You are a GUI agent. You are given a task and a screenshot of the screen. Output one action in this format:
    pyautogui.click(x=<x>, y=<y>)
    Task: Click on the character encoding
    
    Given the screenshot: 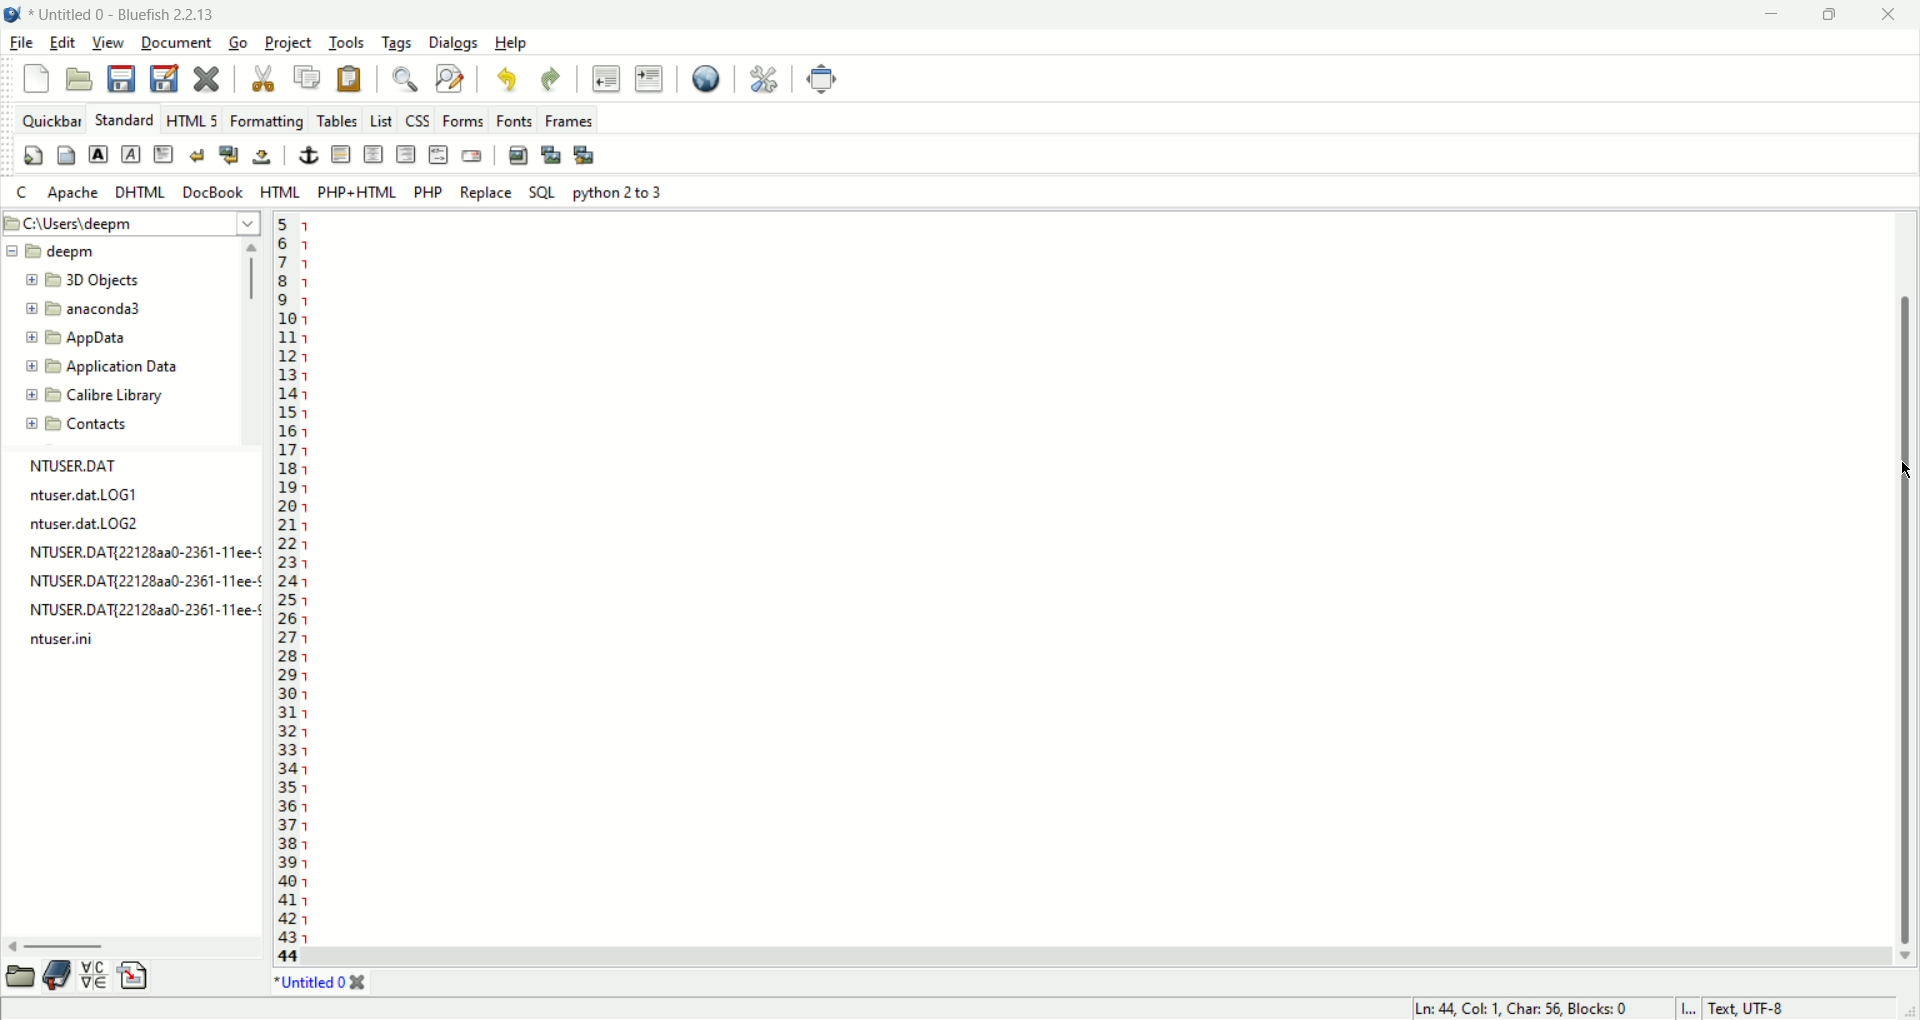 What is the action you would take?
    pyautogui.click(x=1792, y=1008)
    